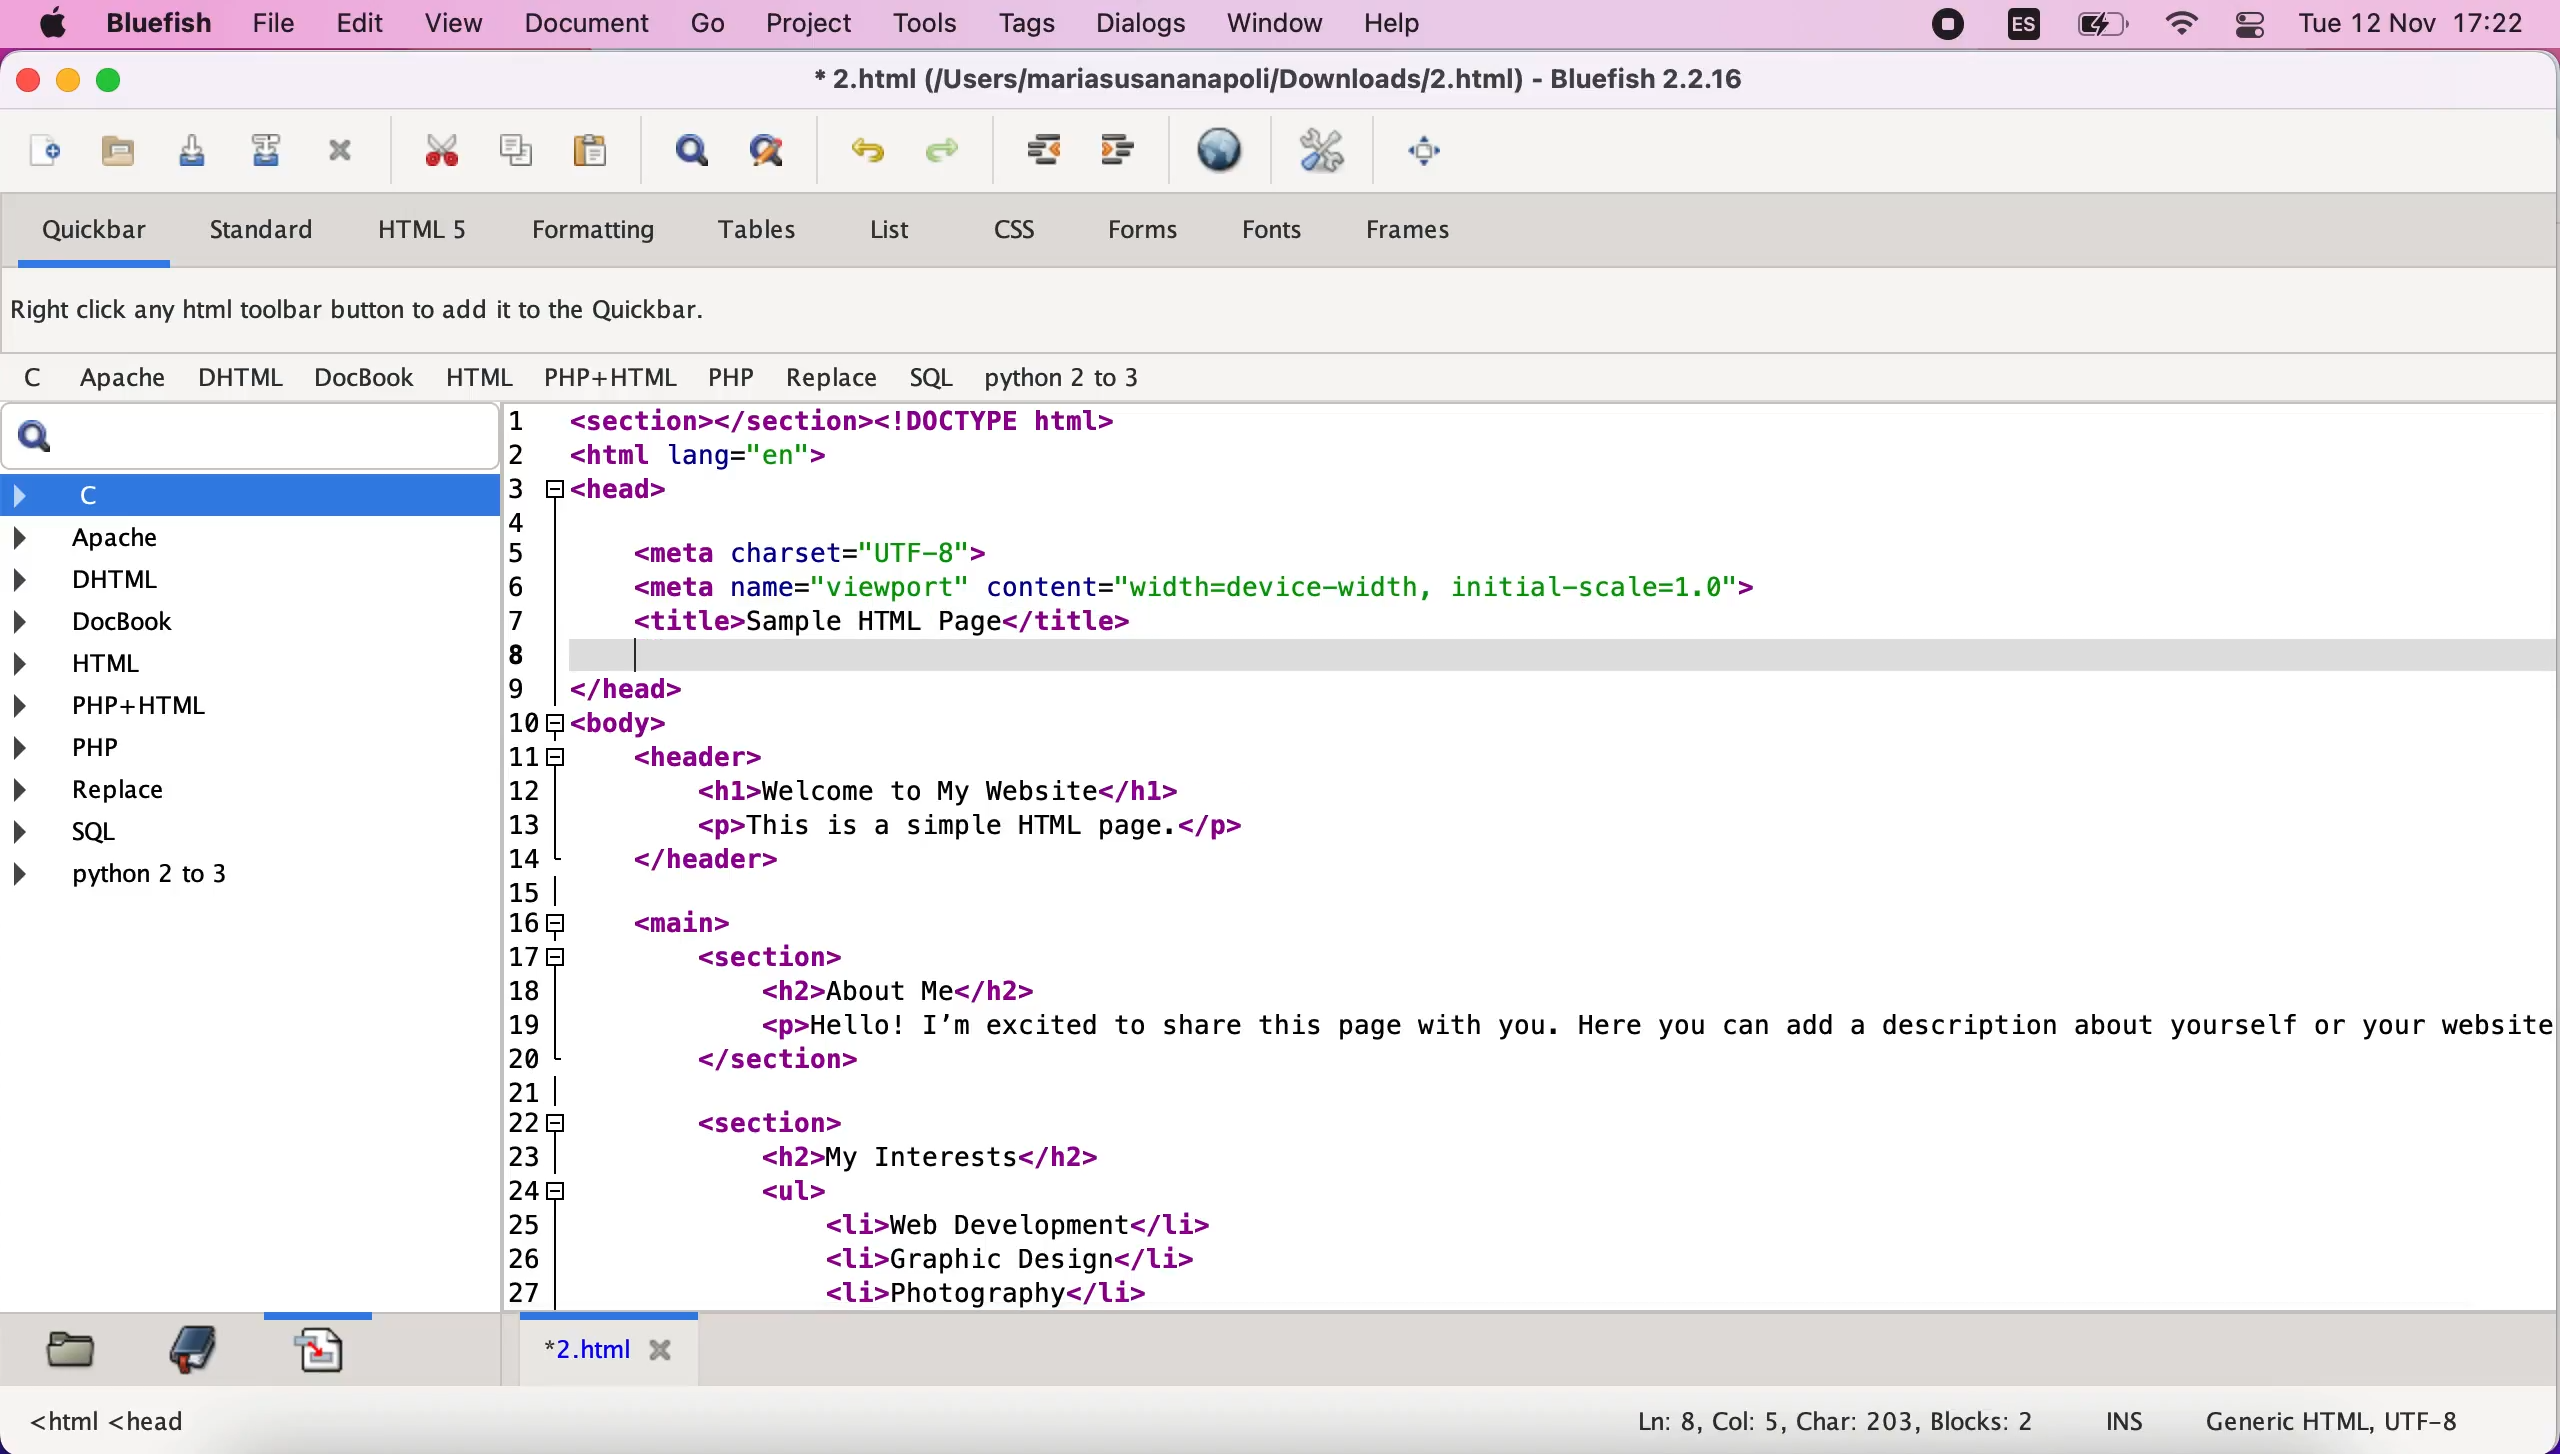 This screenshot has height=1454, width=2560. Describe the element at coordinates (246, 378) in the screenshot. I see `dhtml` at that location.